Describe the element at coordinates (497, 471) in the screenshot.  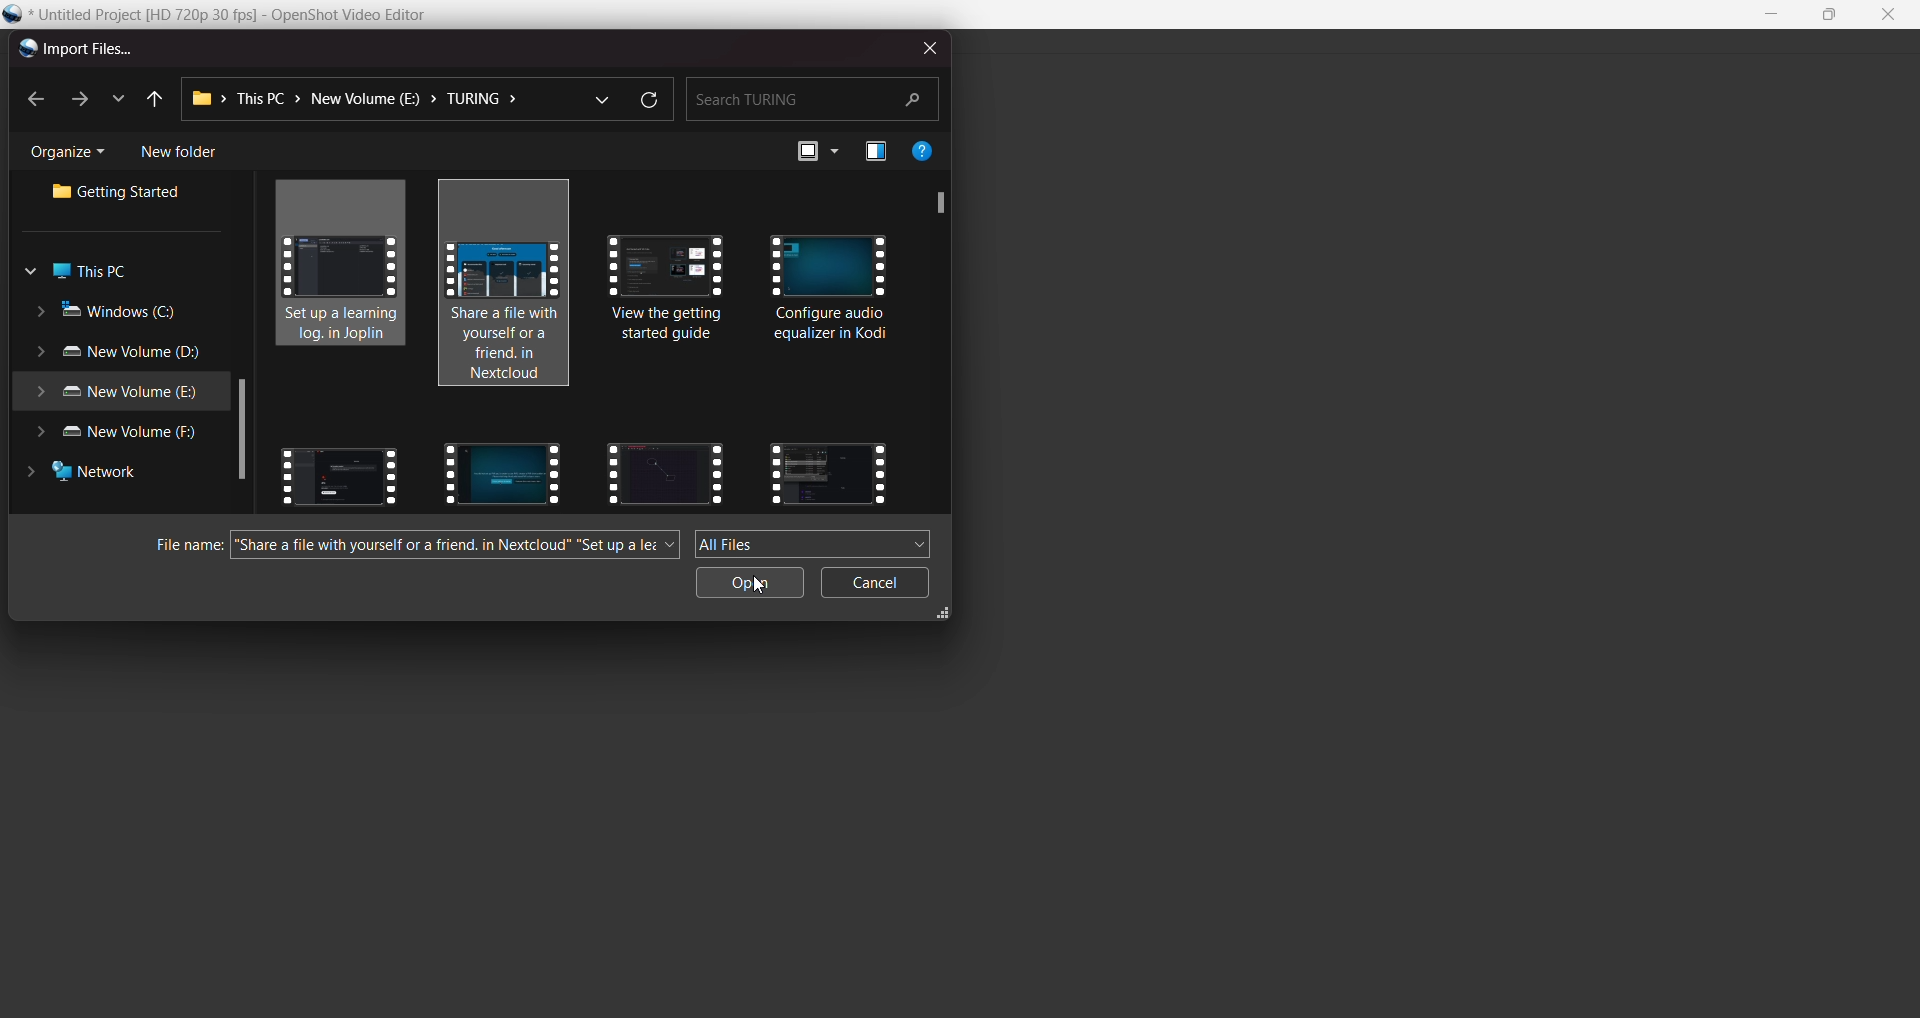
I see `videos` at that location.